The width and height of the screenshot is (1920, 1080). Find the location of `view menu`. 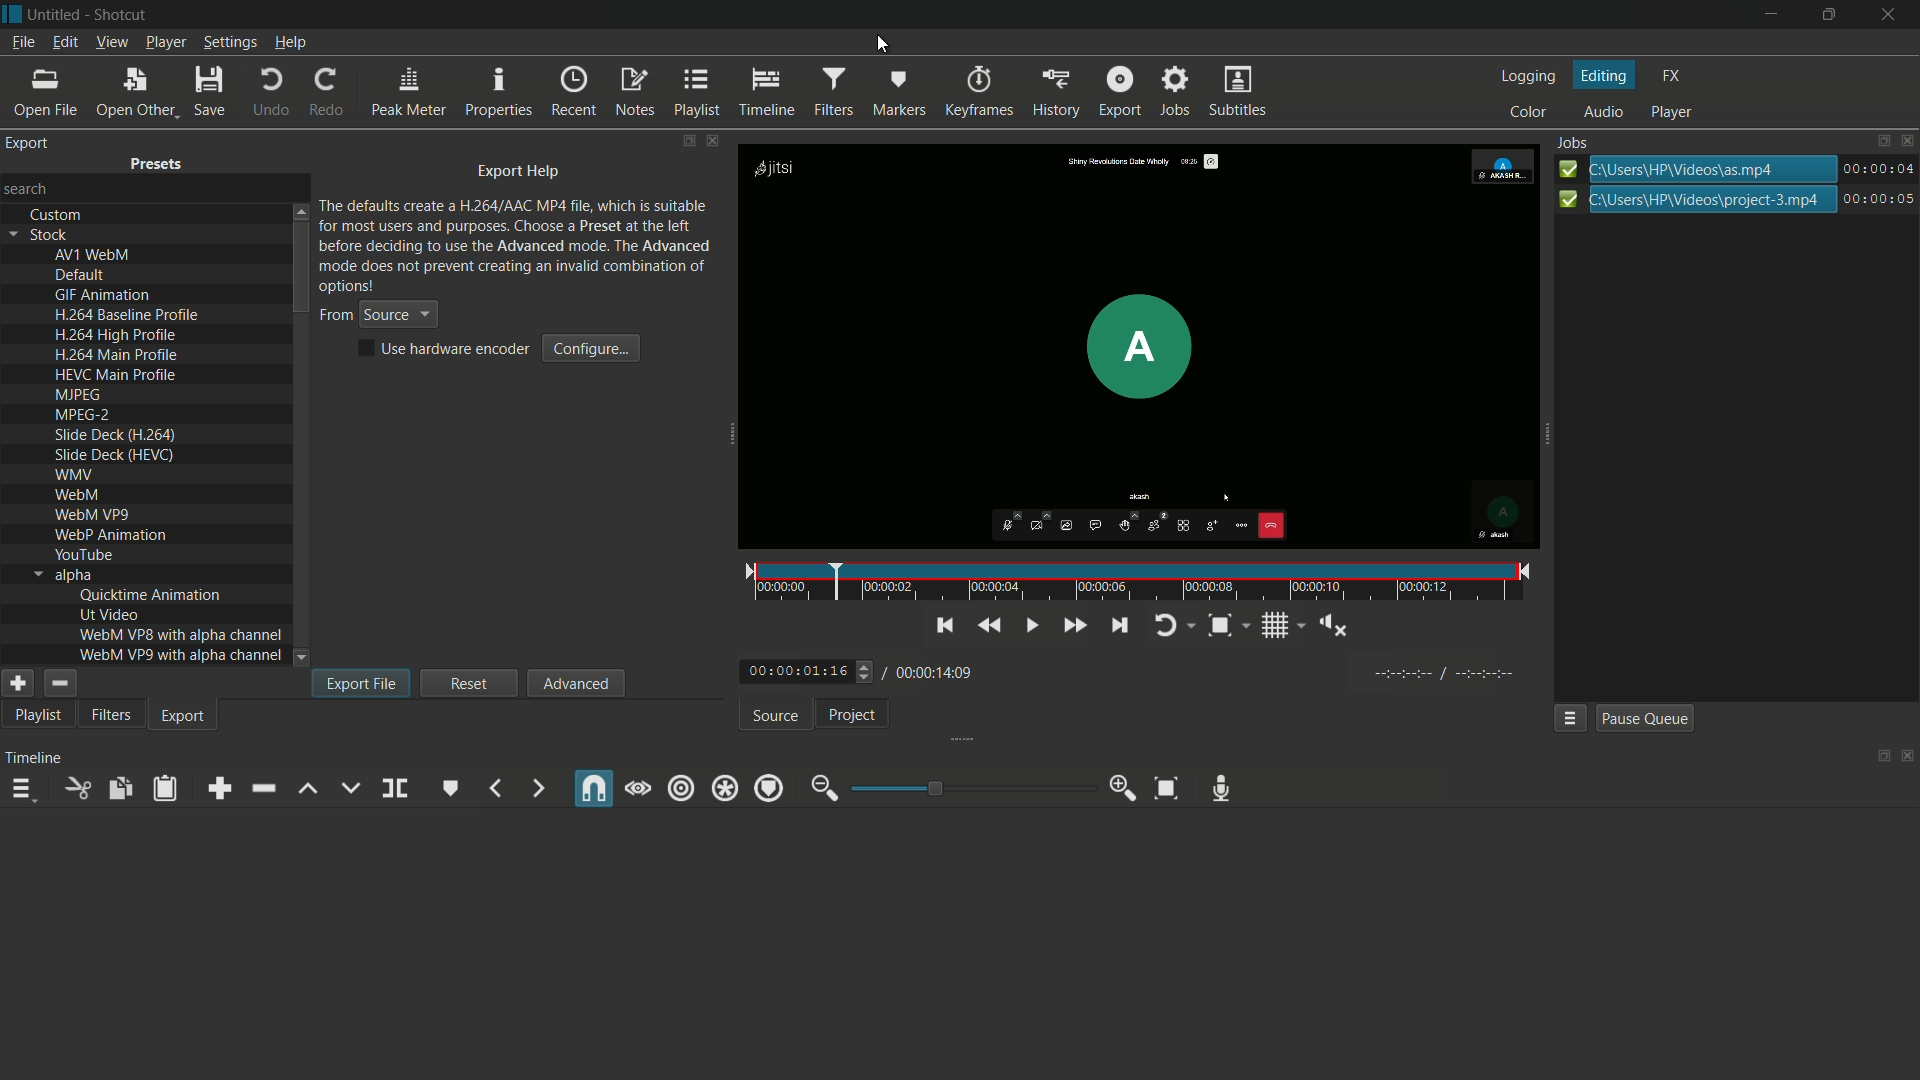

view menu is located at coordinates (109, 40).